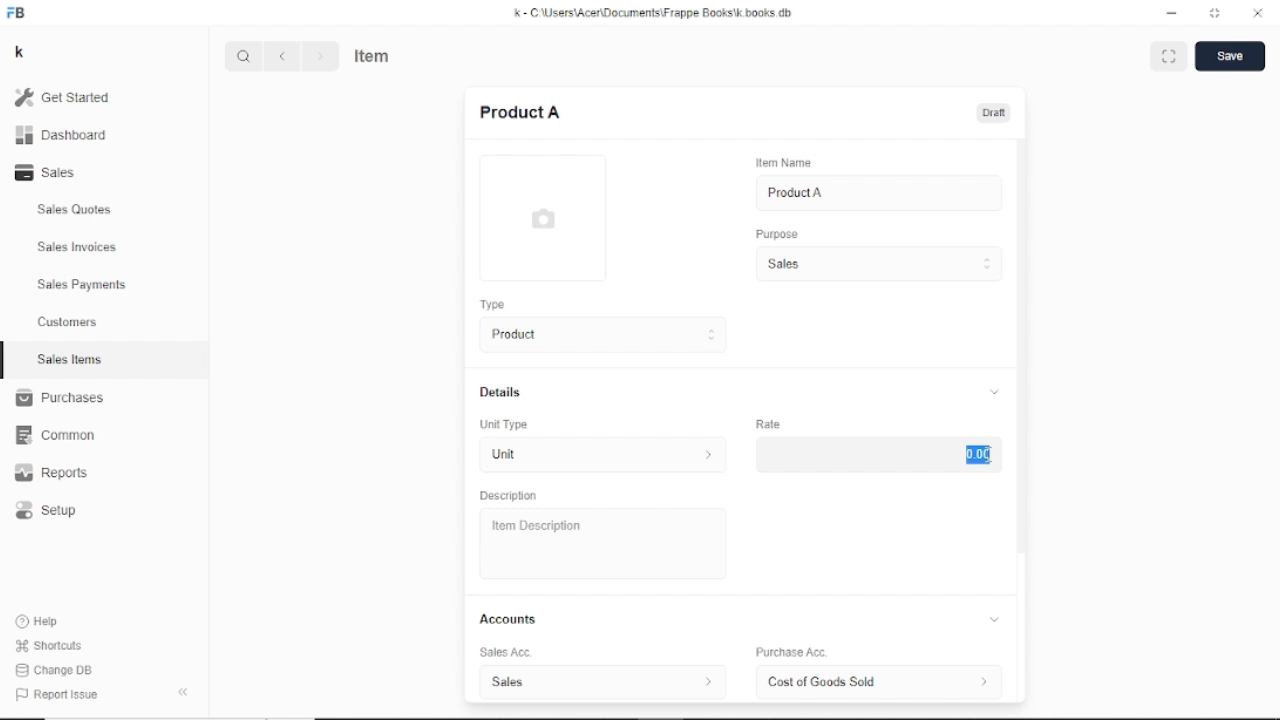 This screenshot has width=1280, height=720. Describe the element at coordinates (244, 56) in the screenshot. I see `Search` at that location.